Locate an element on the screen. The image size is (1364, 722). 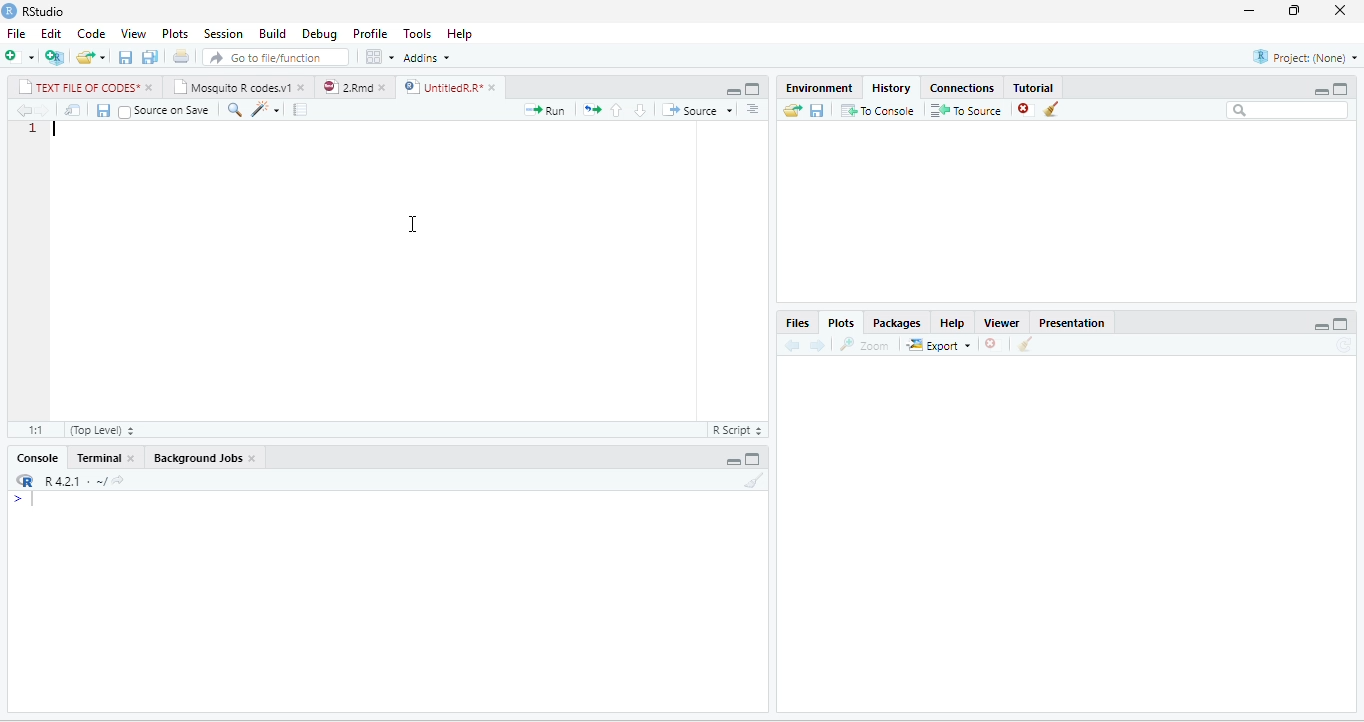
R Script is located at coordinates (736, 429).